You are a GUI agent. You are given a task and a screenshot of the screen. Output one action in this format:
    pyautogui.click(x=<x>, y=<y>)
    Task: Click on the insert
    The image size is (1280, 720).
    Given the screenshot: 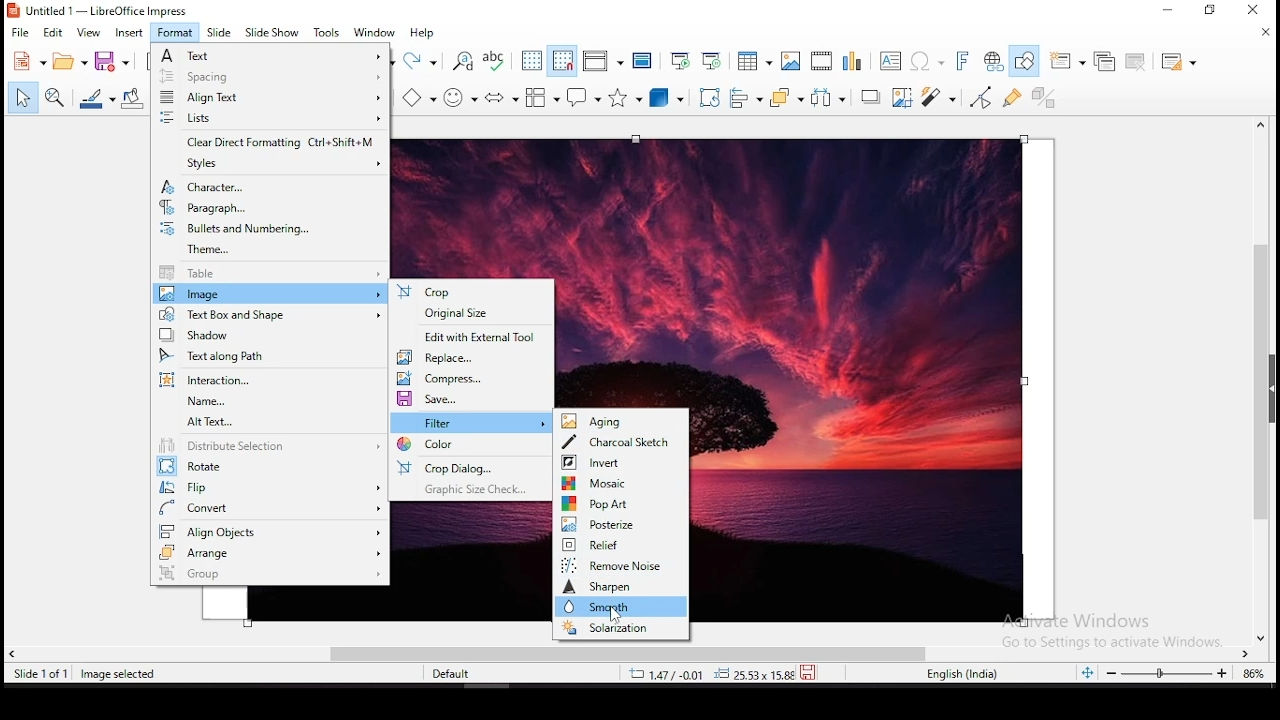 What is the action you would take?
    pyautogui.click(x=129, y=33)
    